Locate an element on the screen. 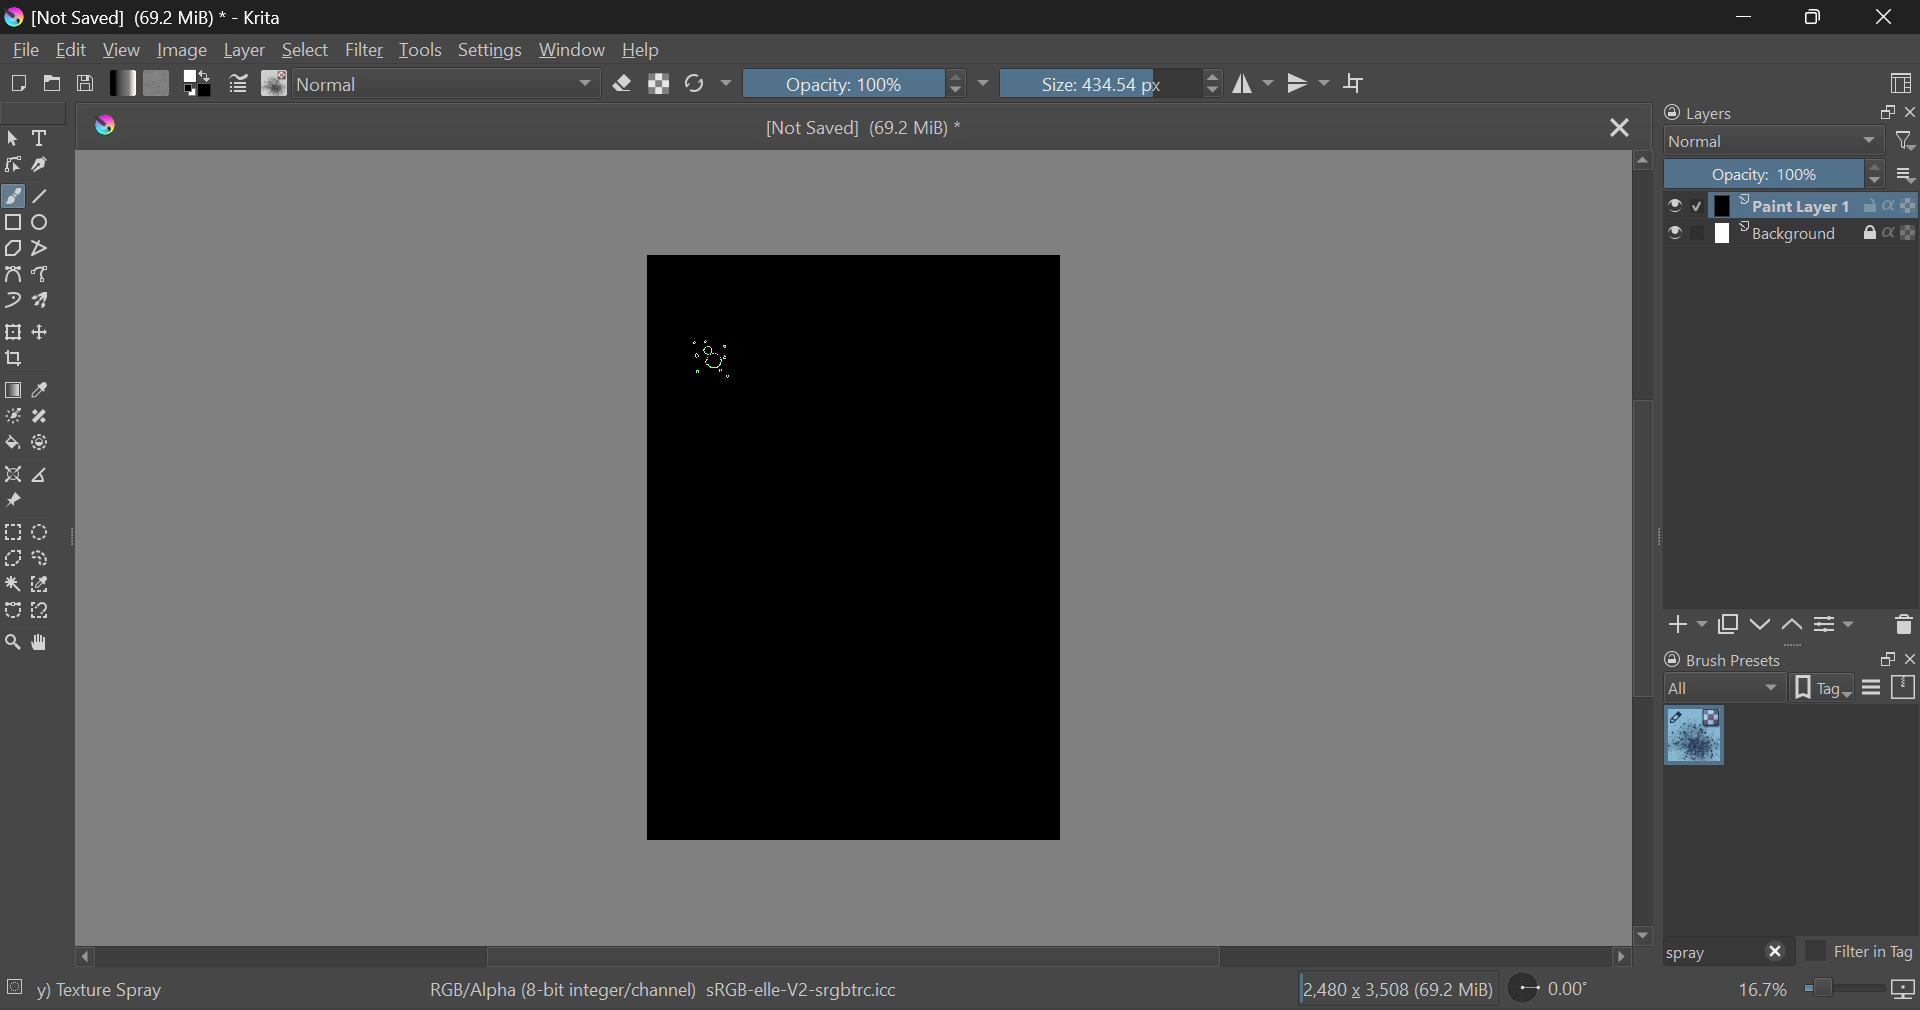 Image resolution: width=1920 pixels, height=1010 pixels. [Not Saved] (69.2 MiB) * is located at coordinates (864, 130).